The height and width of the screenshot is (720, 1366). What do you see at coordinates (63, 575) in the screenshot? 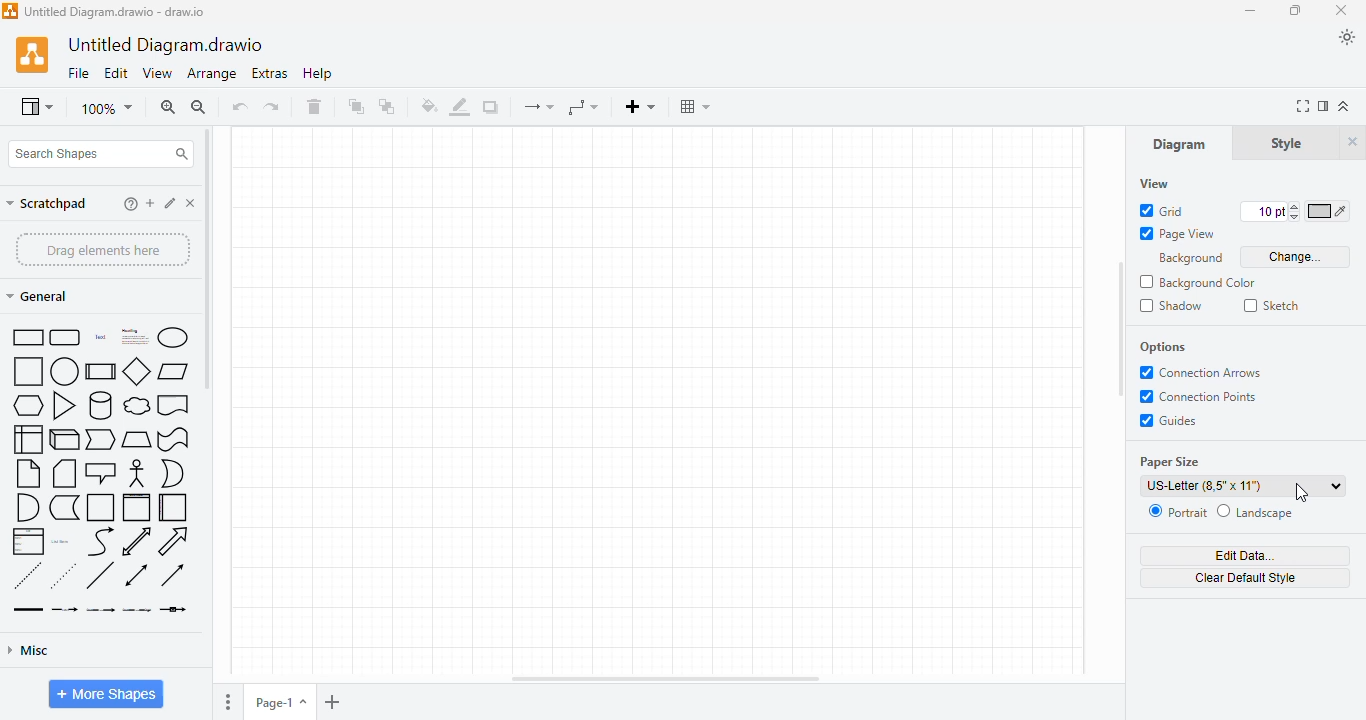
I see `dotted line` at bounding box center [63, 575].